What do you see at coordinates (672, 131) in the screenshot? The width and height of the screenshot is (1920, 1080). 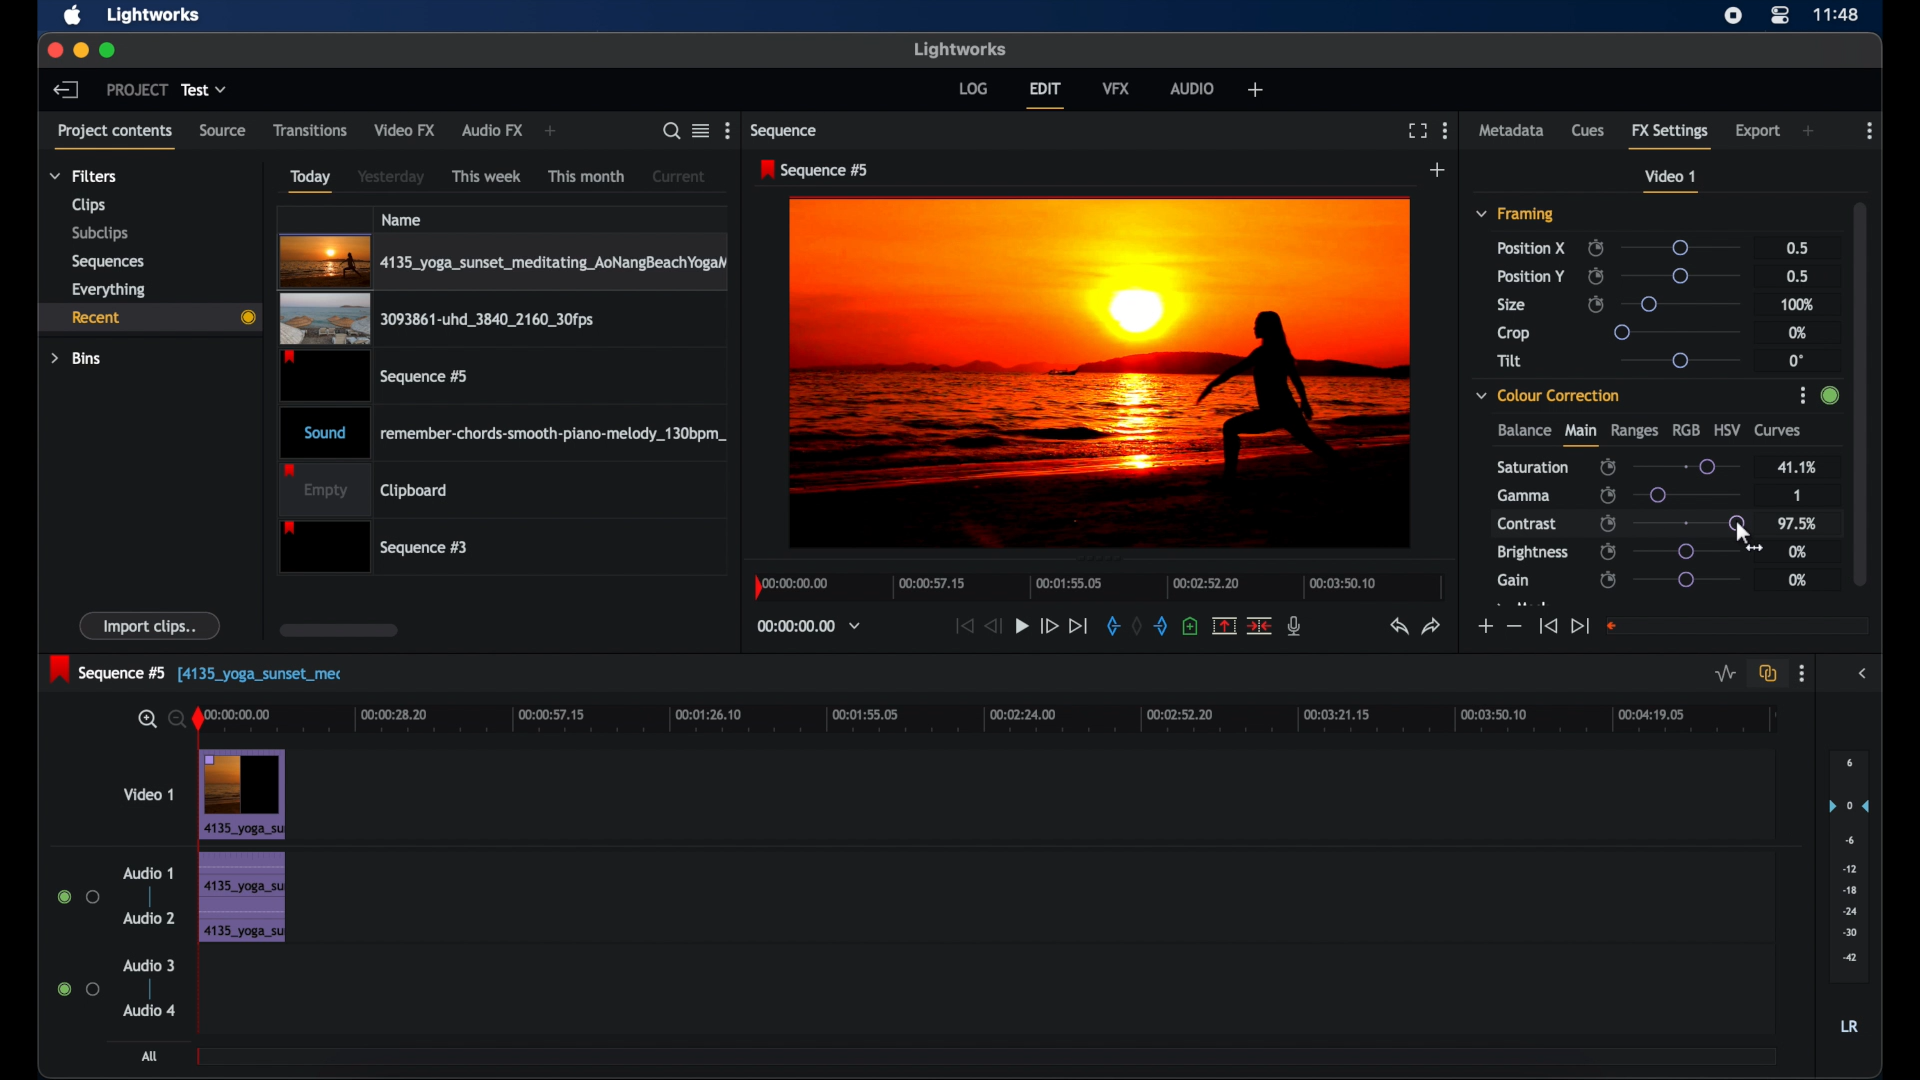 I see `search` at bounding box center [672, 131].